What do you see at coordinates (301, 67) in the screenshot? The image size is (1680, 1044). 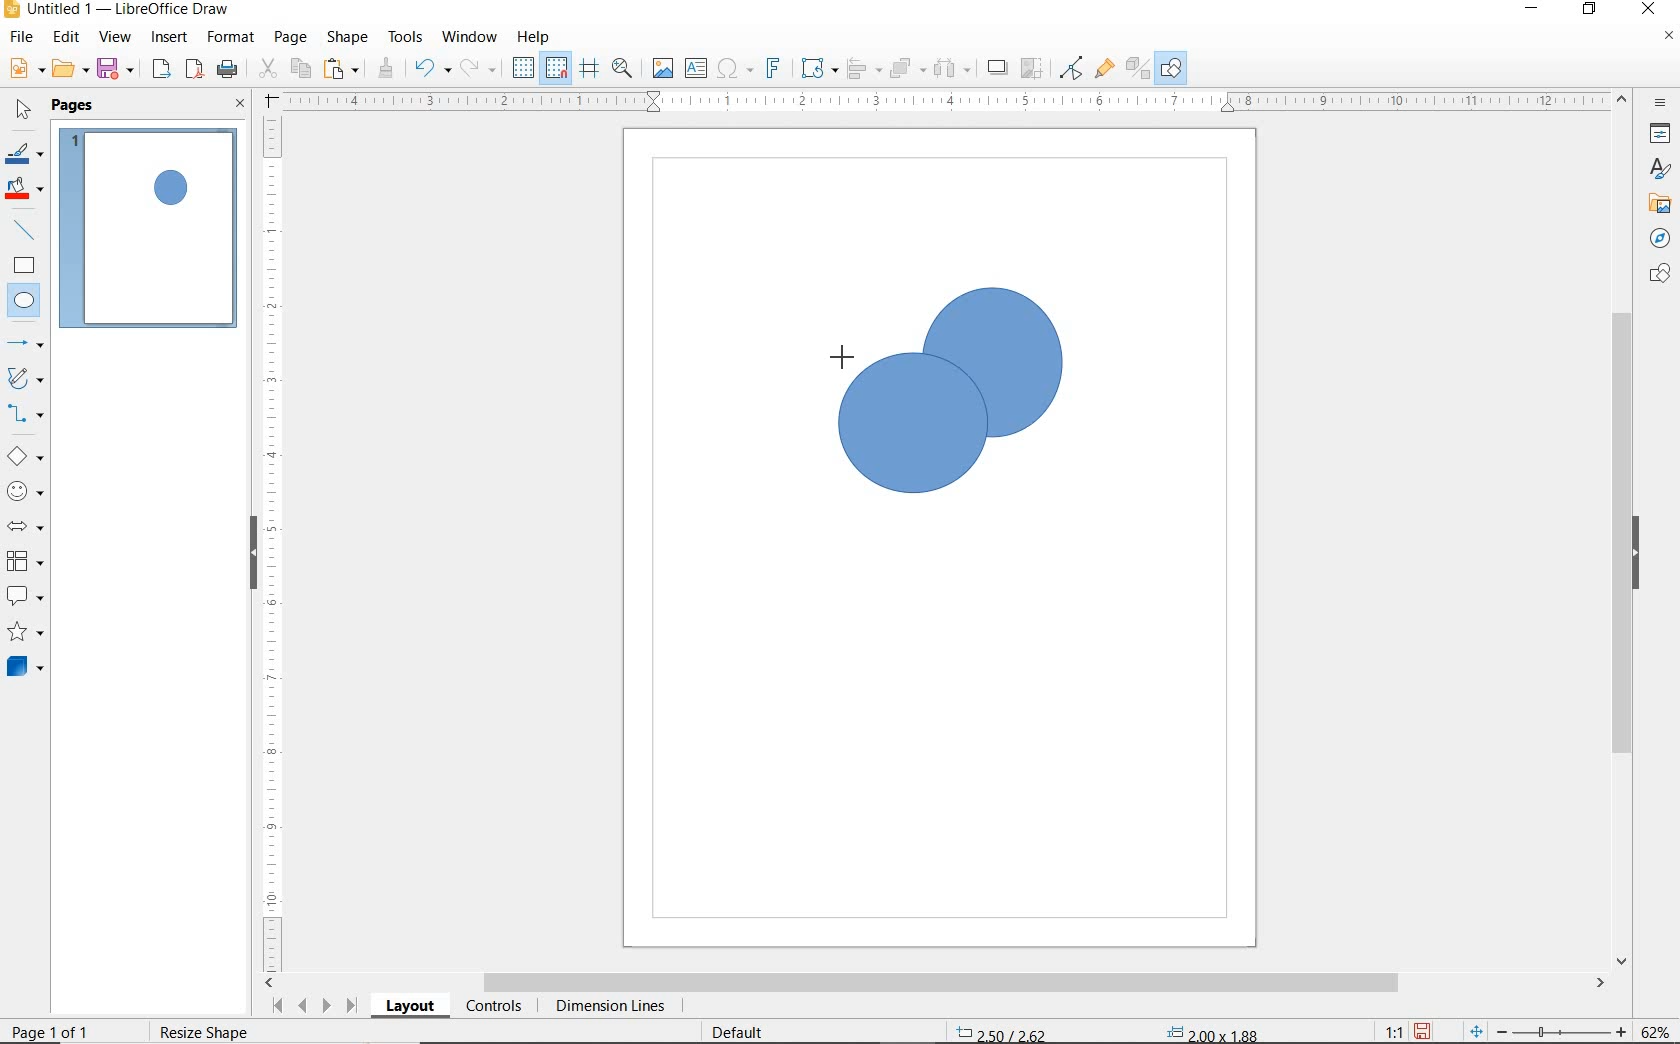 I see `COPY` at bounding box center [301, 67].